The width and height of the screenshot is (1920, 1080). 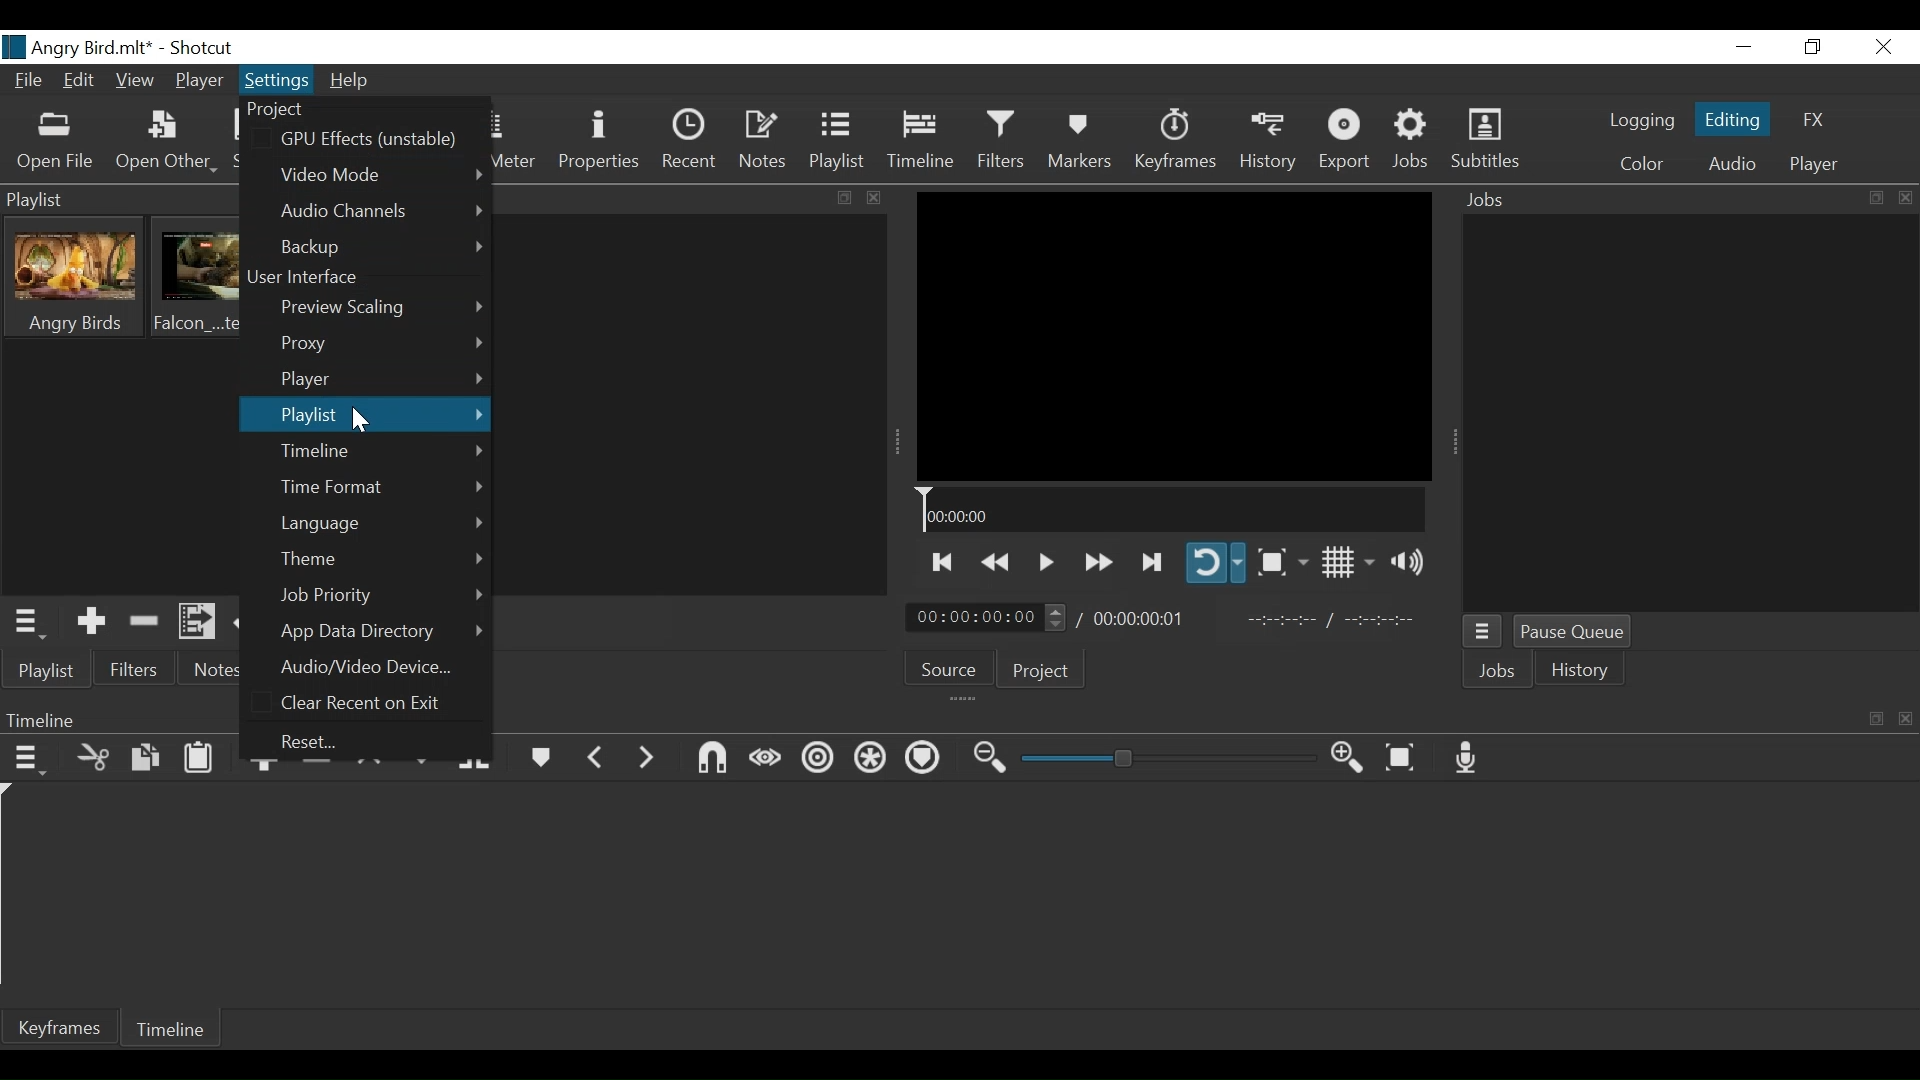 I want to click on Project, so click(x=1041, y=671).